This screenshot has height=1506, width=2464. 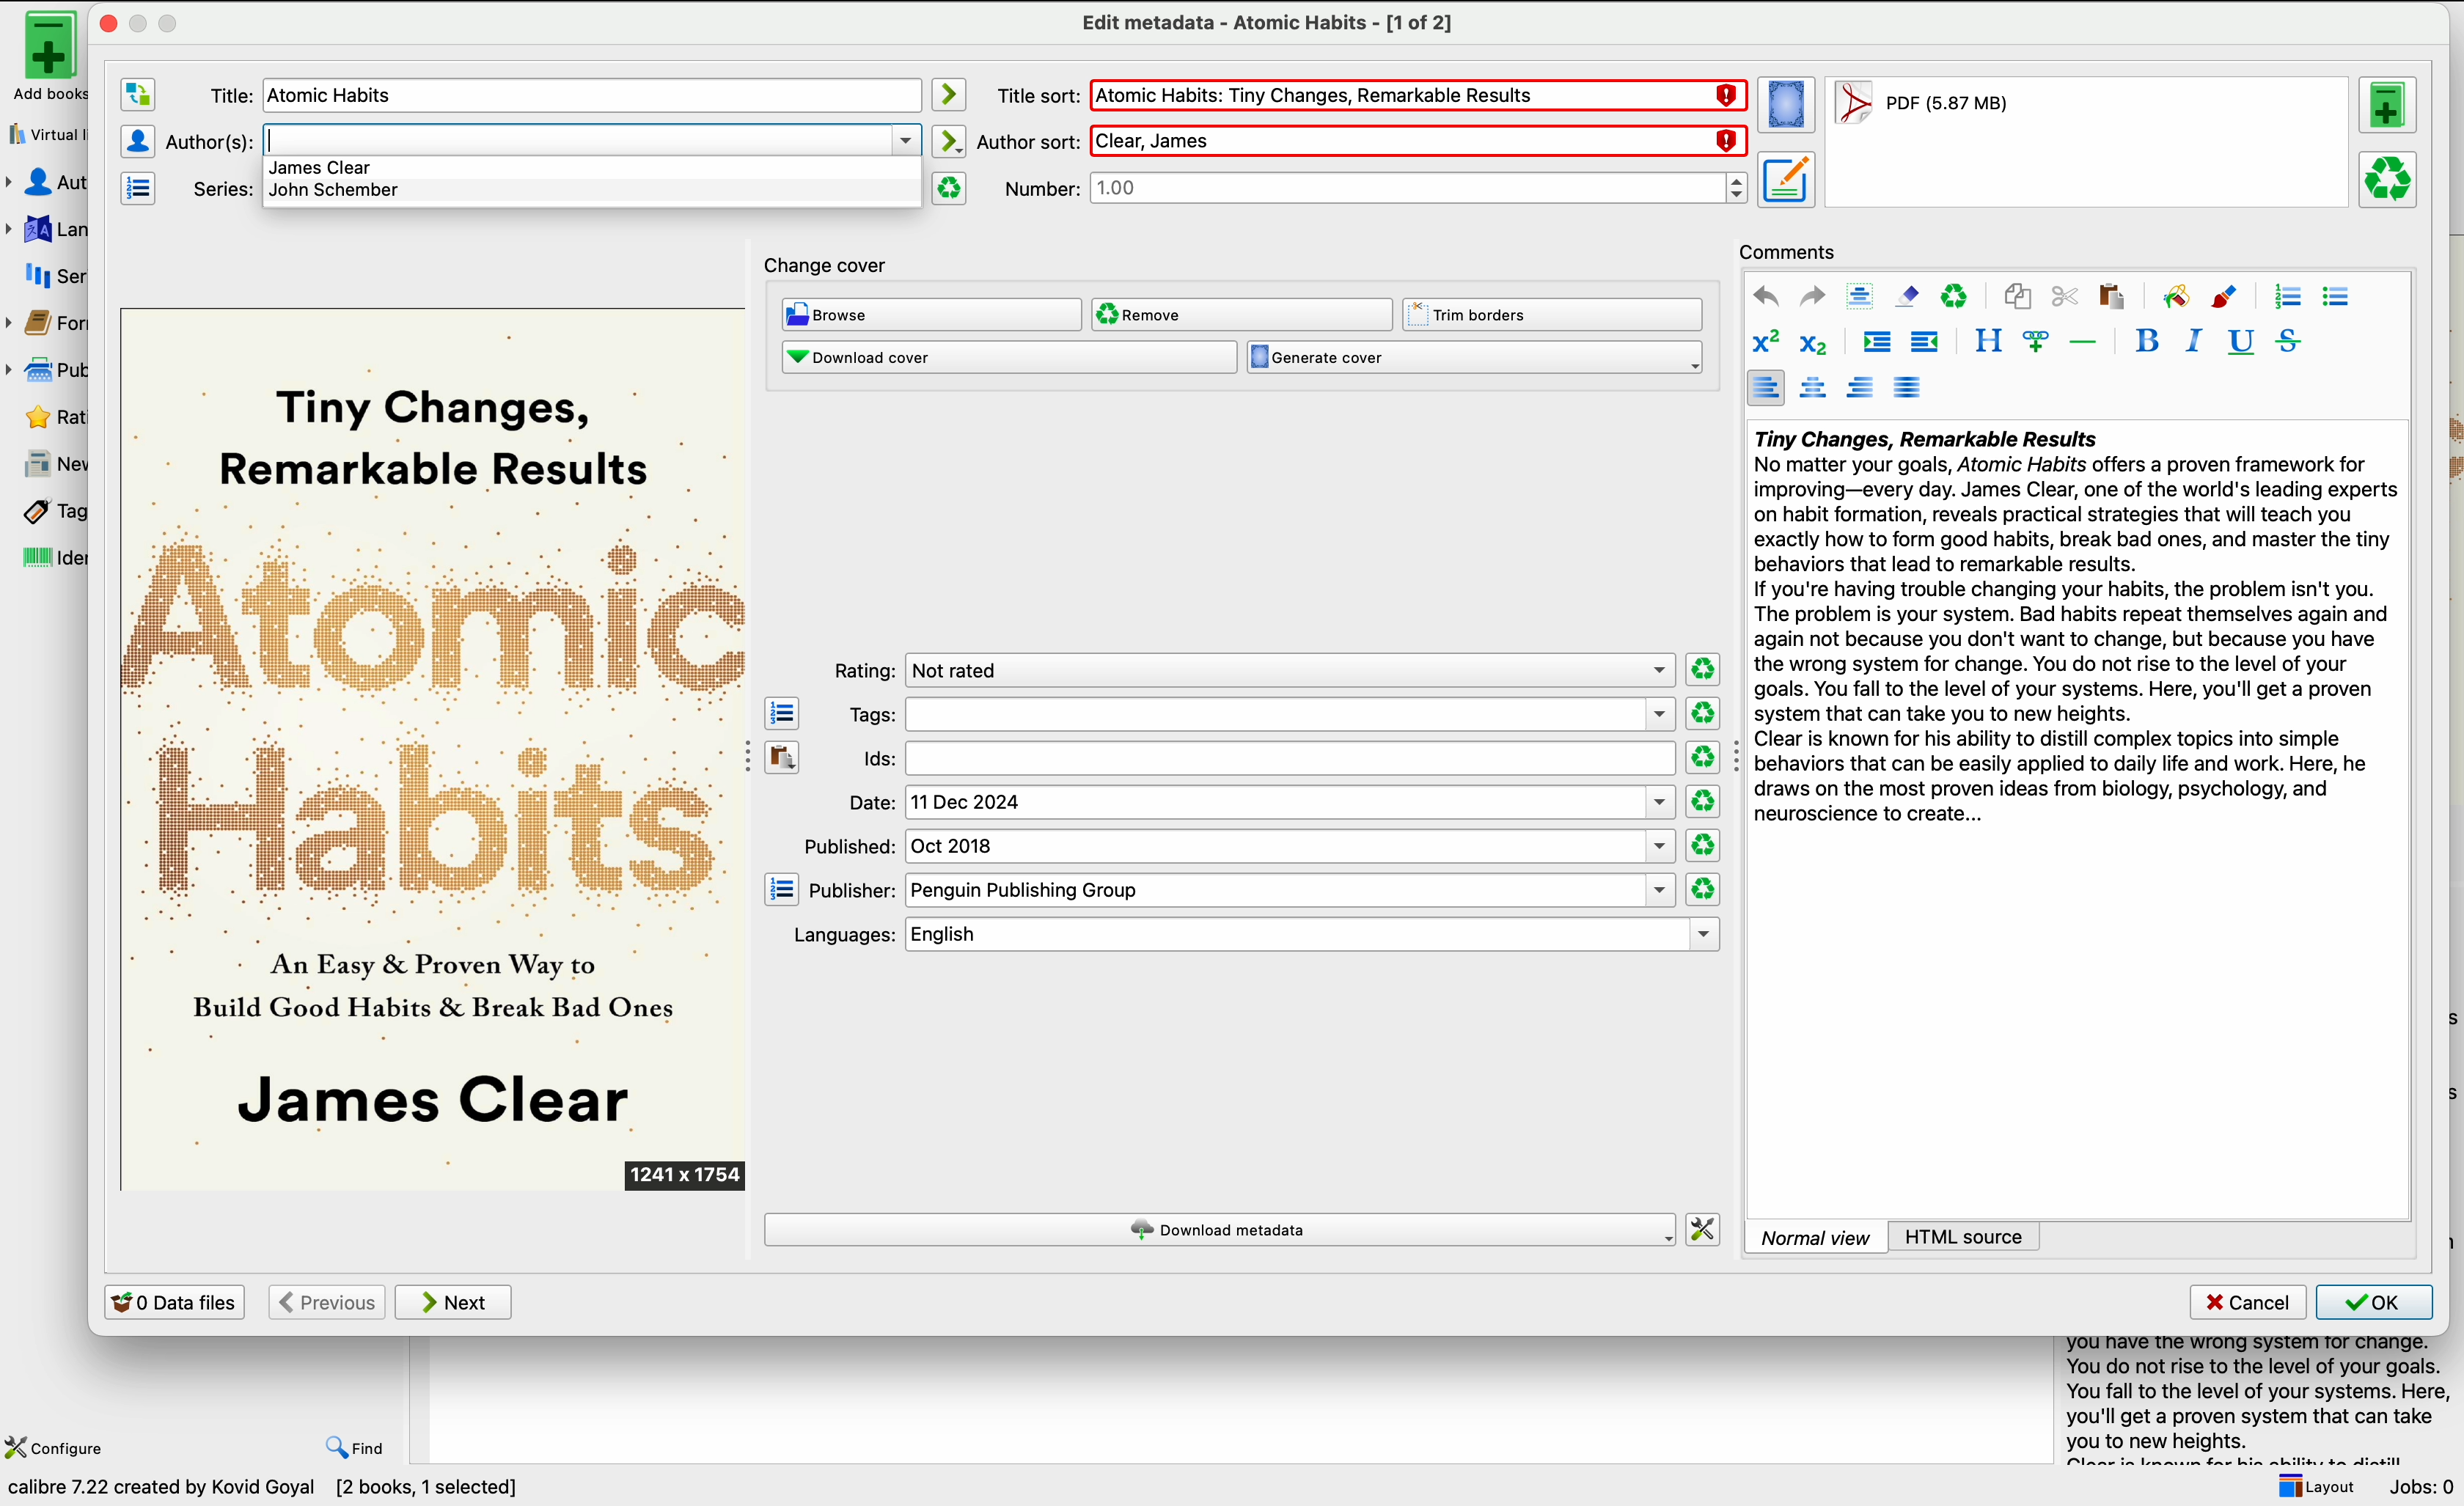 What do you see at coordinates (436, 750) in the screenshot?
I see `cover book` at bounding box center [436, 750].